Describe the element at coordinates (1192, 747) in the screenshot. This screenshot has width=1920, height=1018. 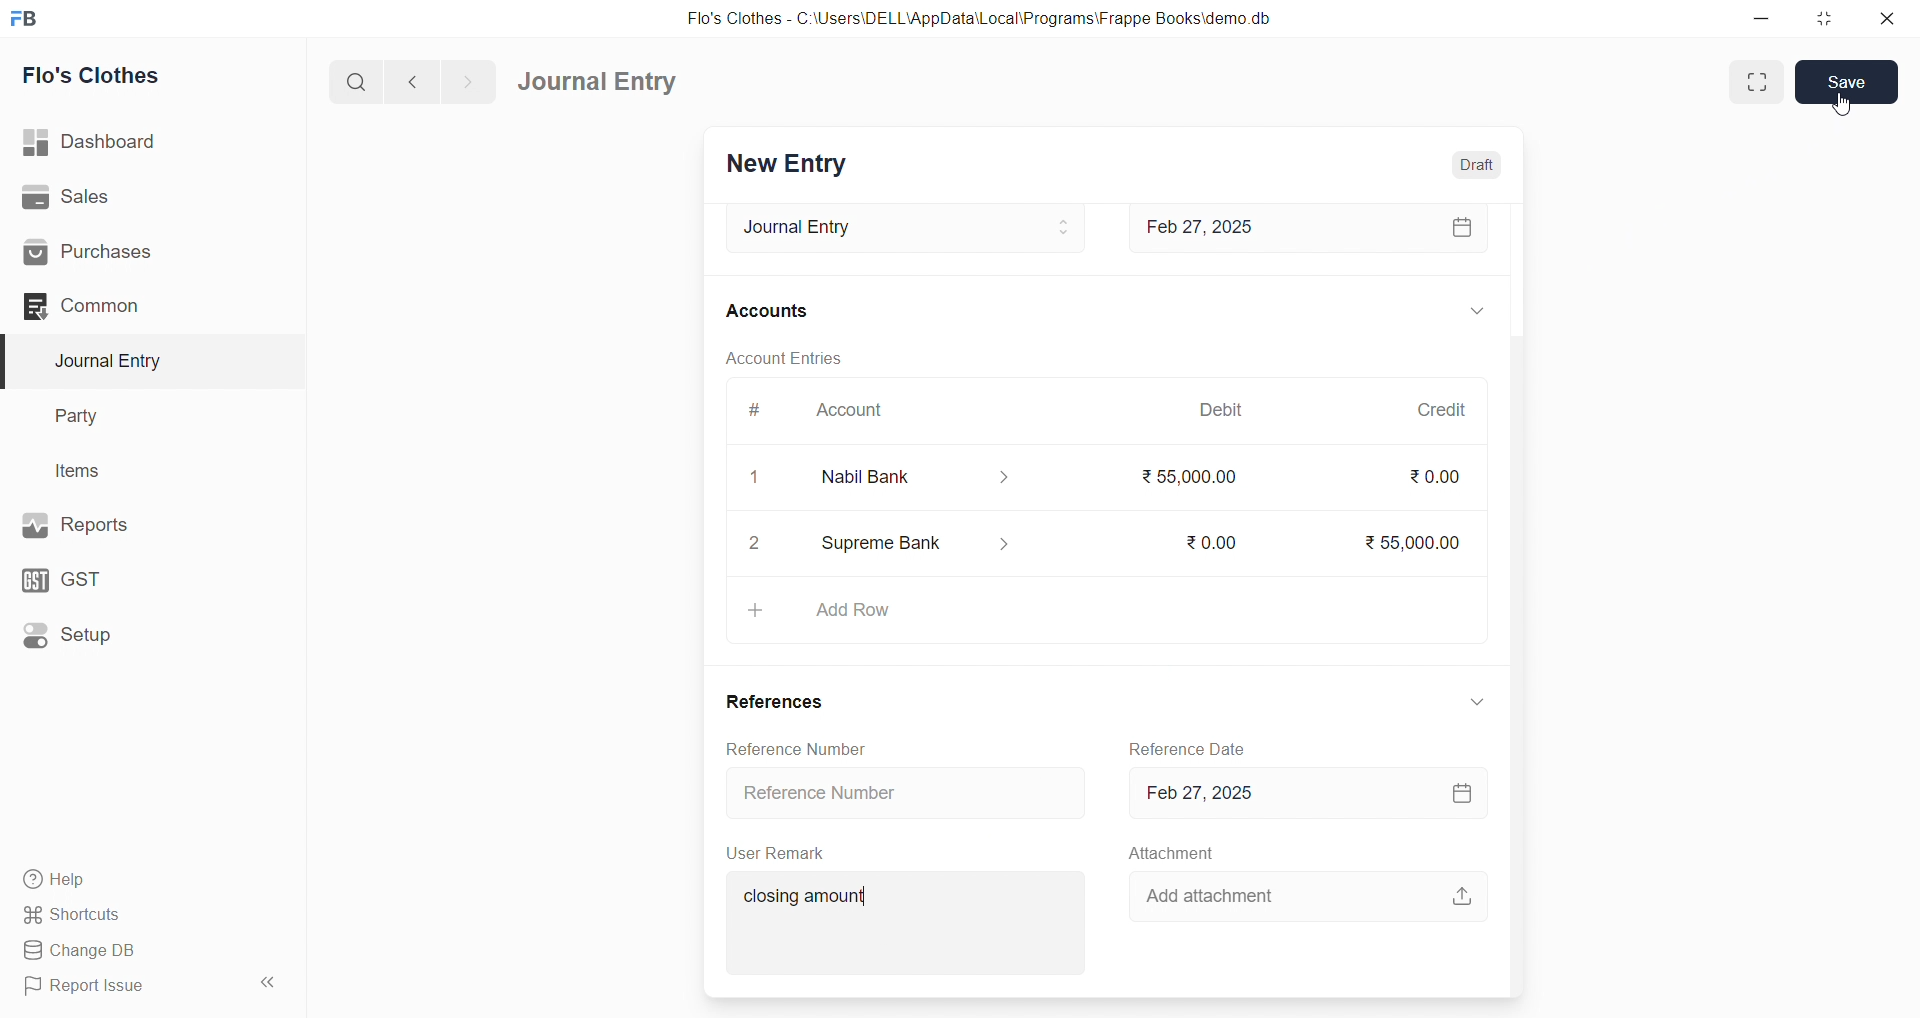
I see `Reference Date` at that location.